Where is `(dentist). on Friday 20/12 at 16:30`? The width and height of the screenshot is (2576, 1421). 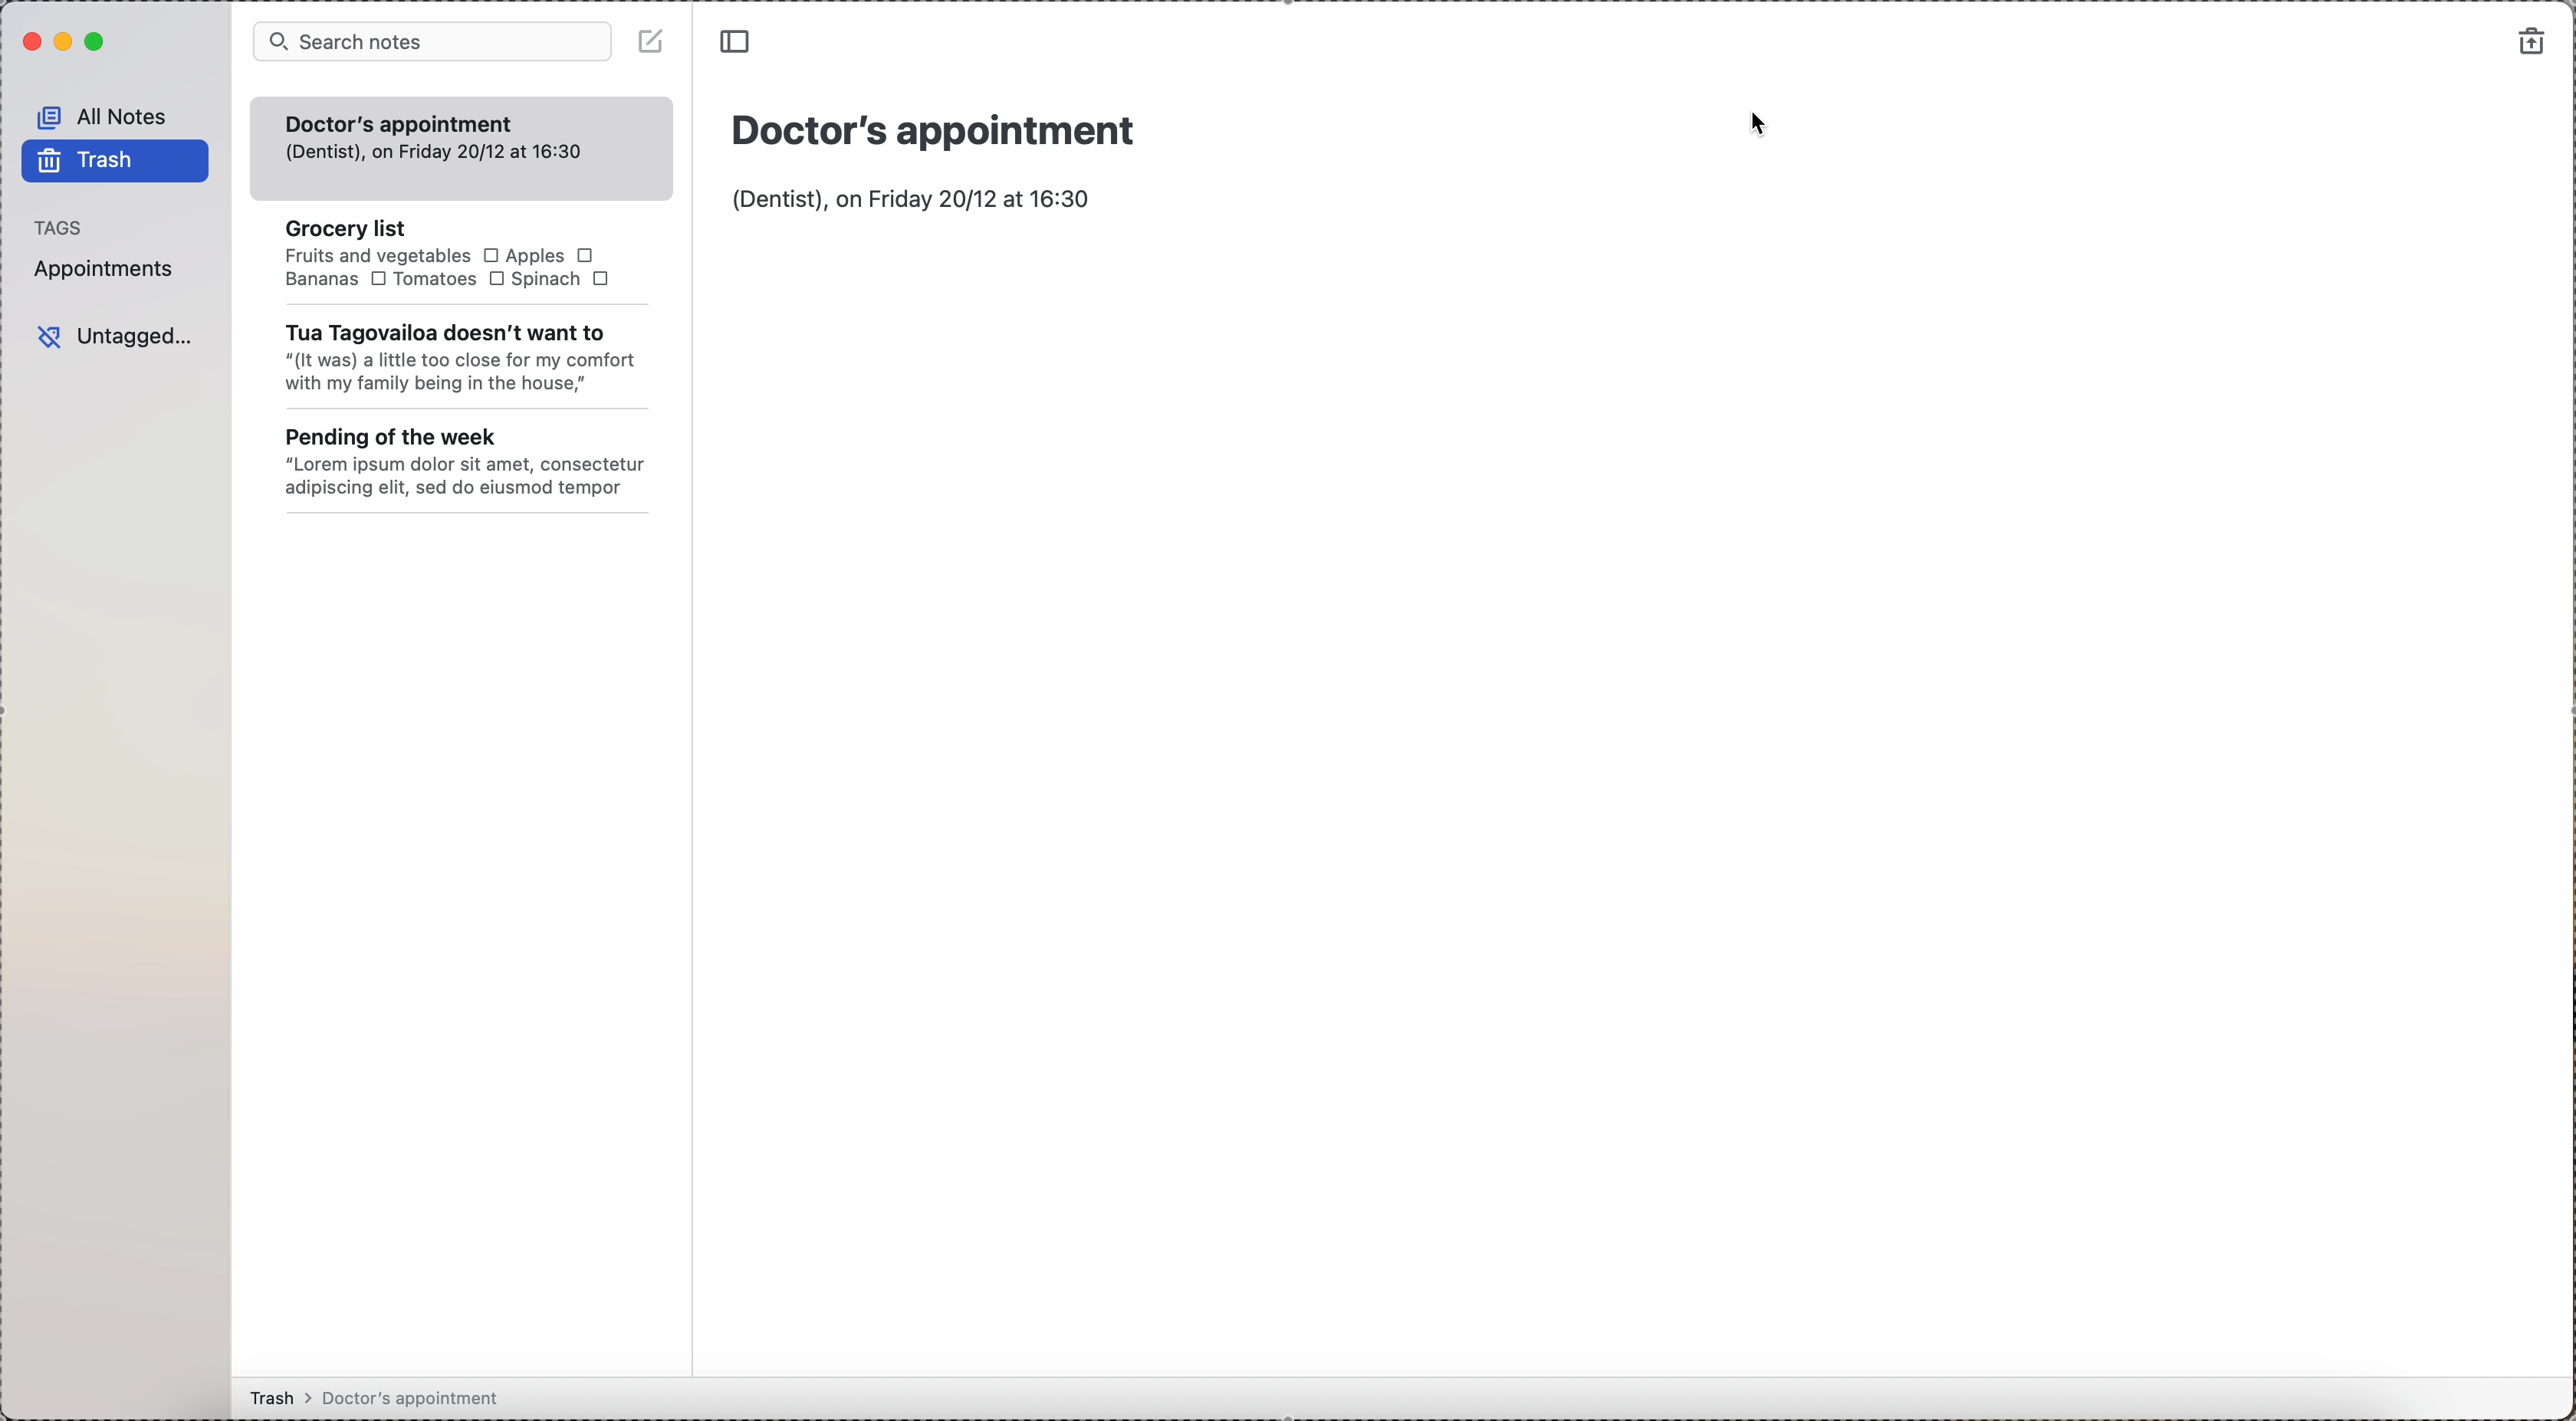
(dentist). on Friday 20/12 at 16:30 is located at coordinates (436, 154).